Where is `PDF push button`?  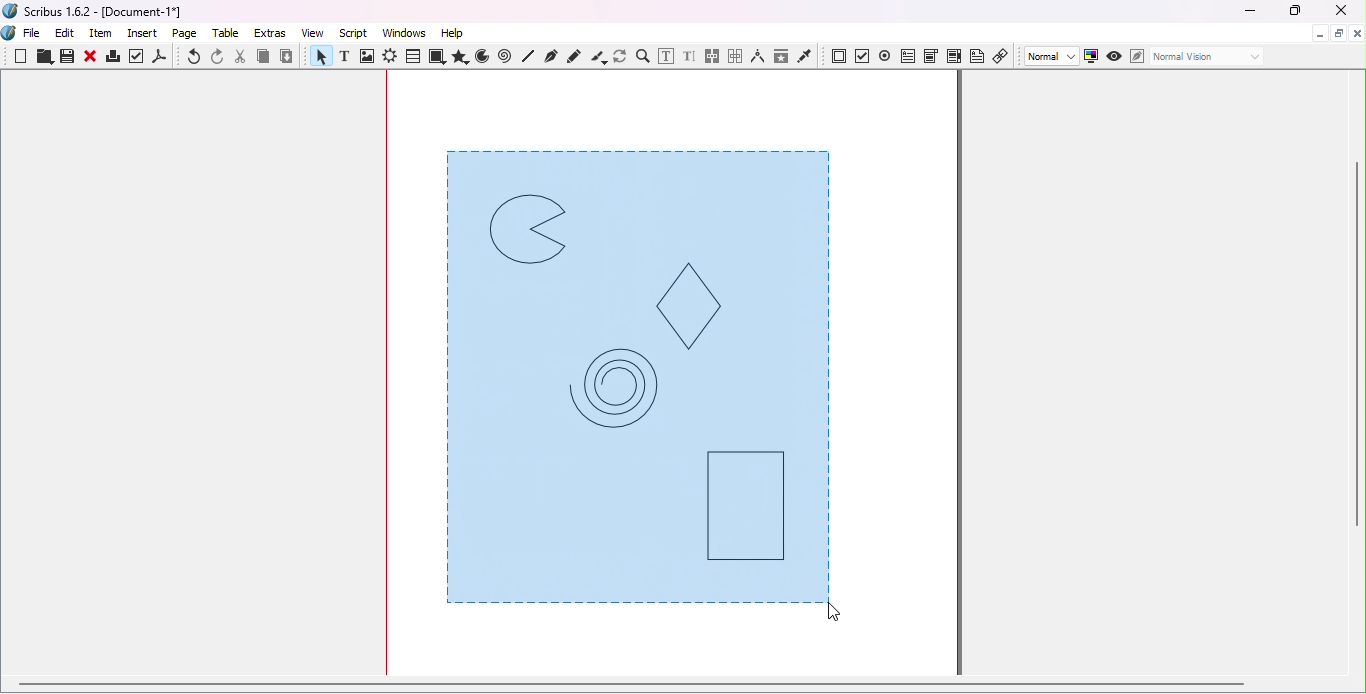
PDF push button is located at coordinates (839, 57).